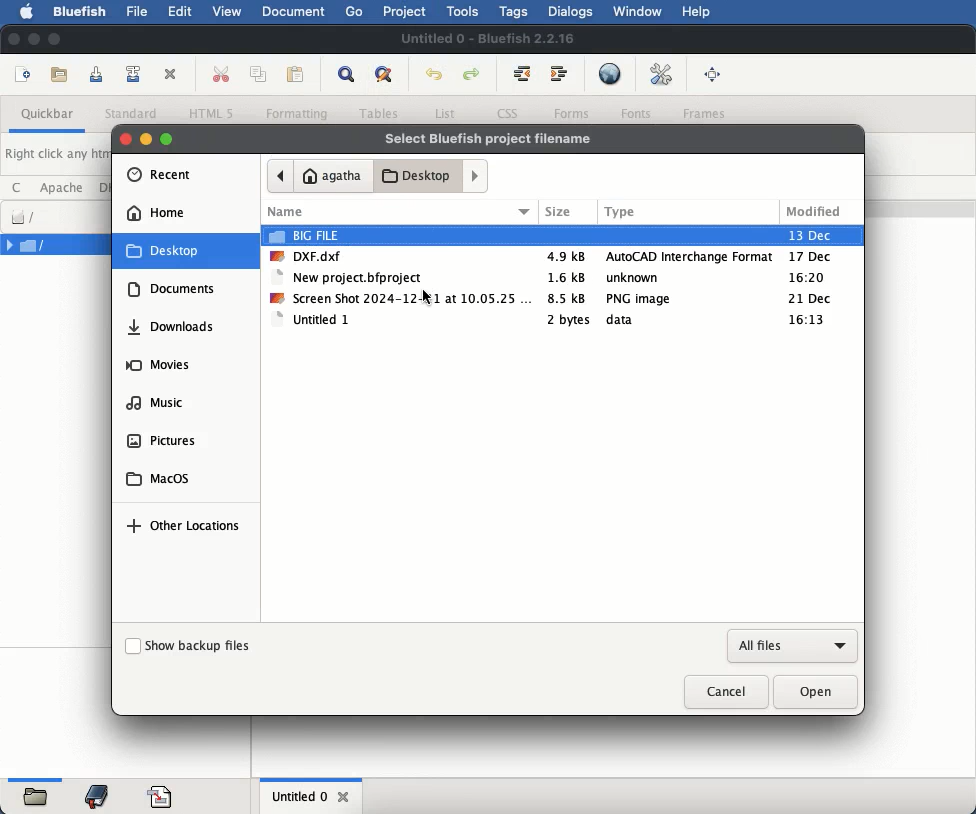 Image resolution: width=976 pixels, height=814 pixels. Describe the element at coordinates (792, 647) in the screenshot. I see `all files` at that location.